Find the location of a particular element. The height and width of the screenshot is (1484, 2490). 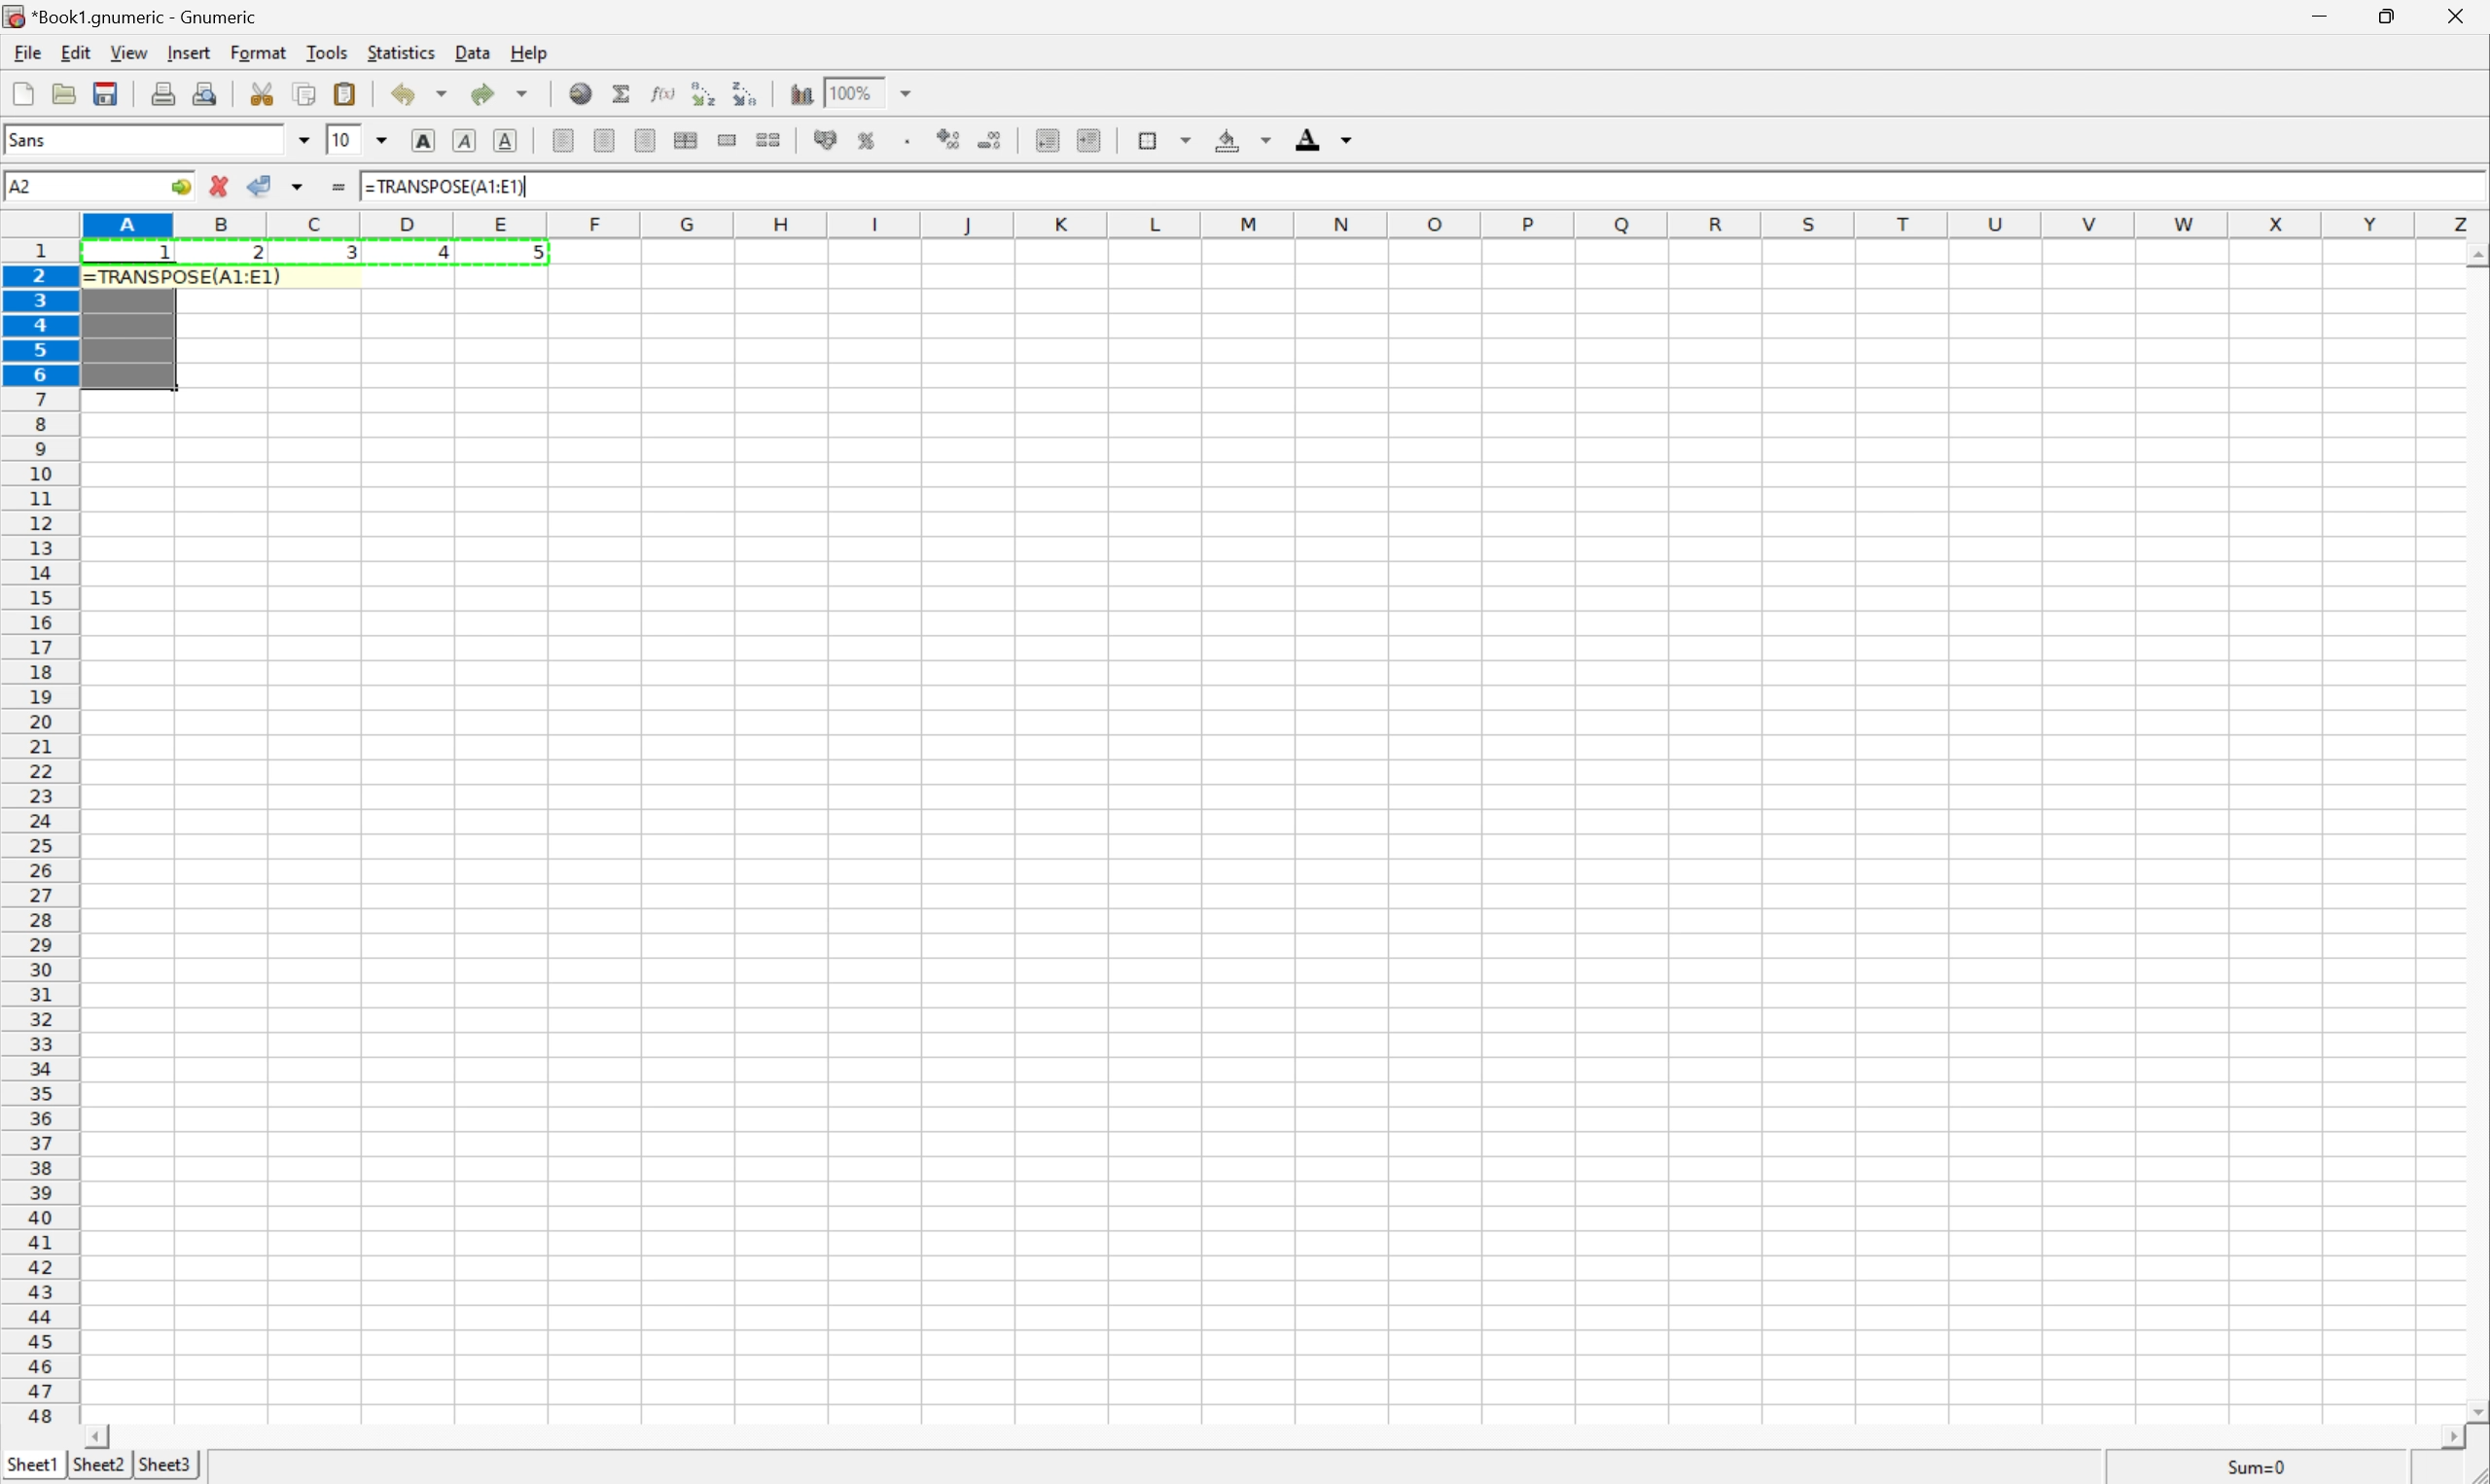

sum=0 is located at coordinates (2241, 1466).